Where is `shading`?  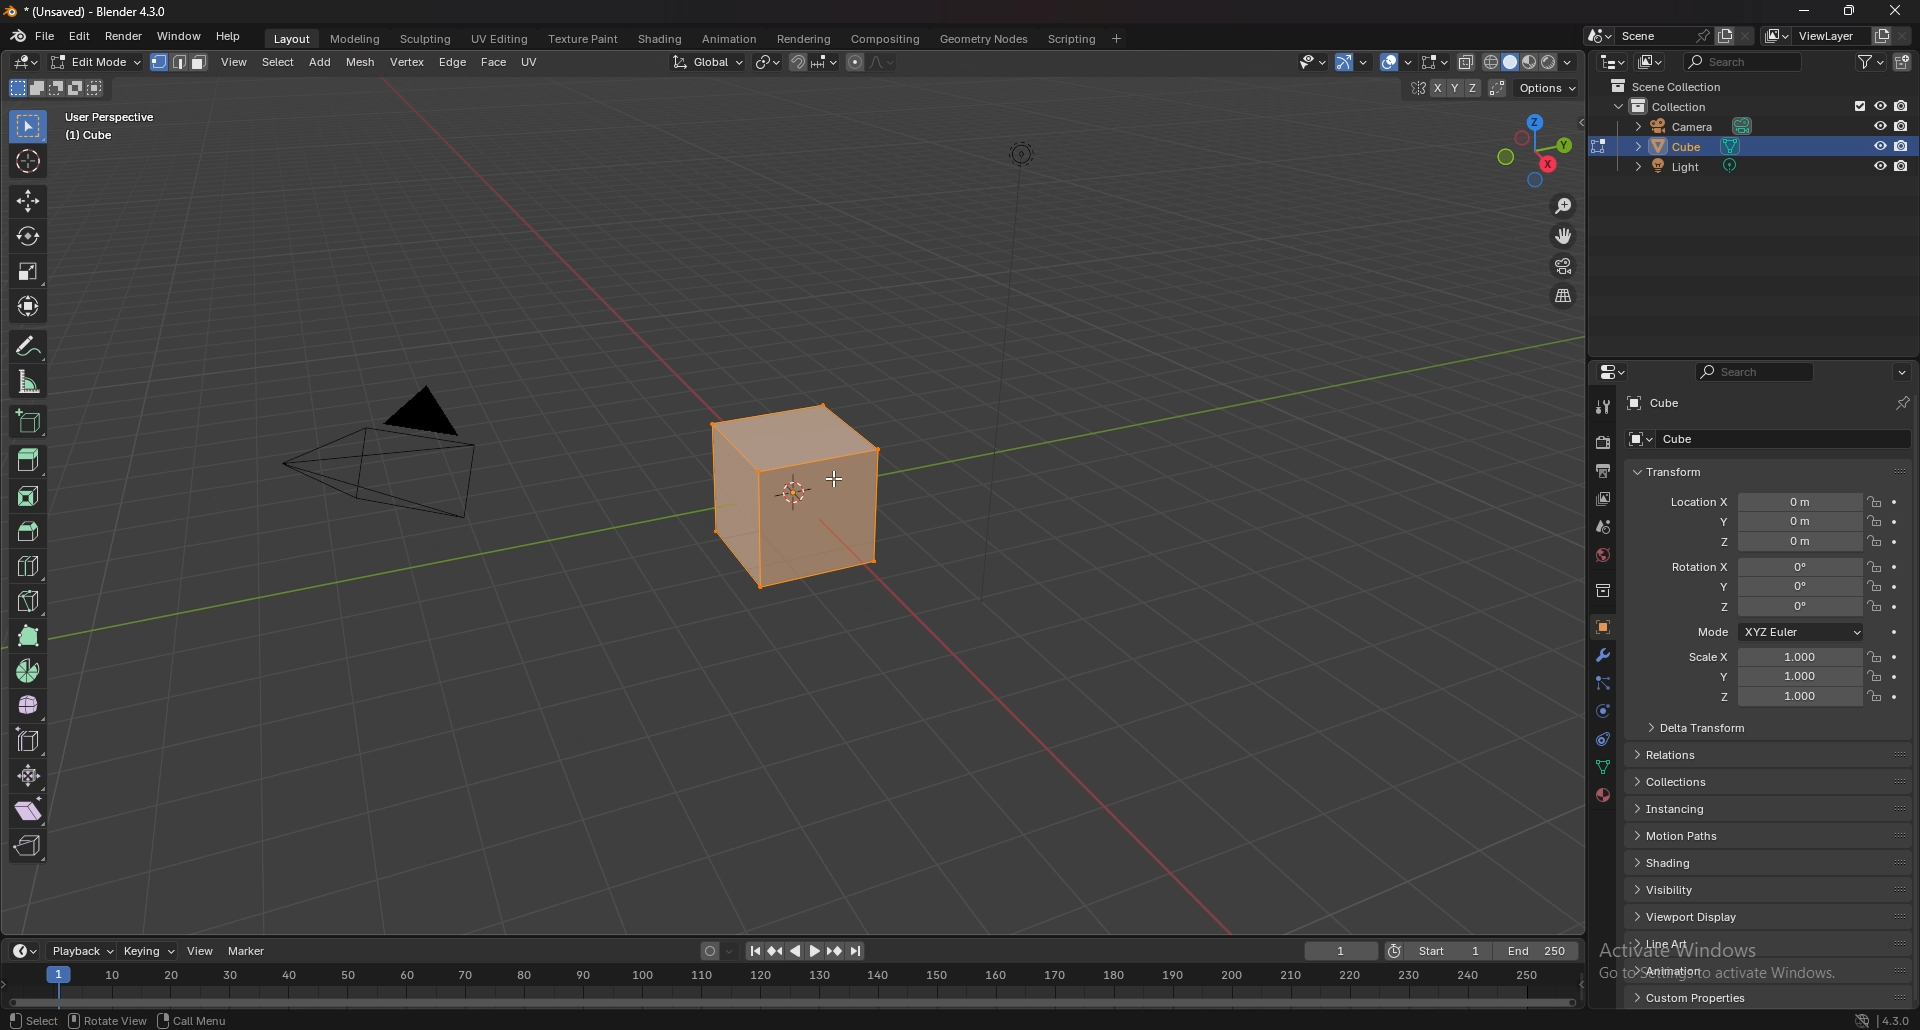
shading is located at coordinates (1705, 862).